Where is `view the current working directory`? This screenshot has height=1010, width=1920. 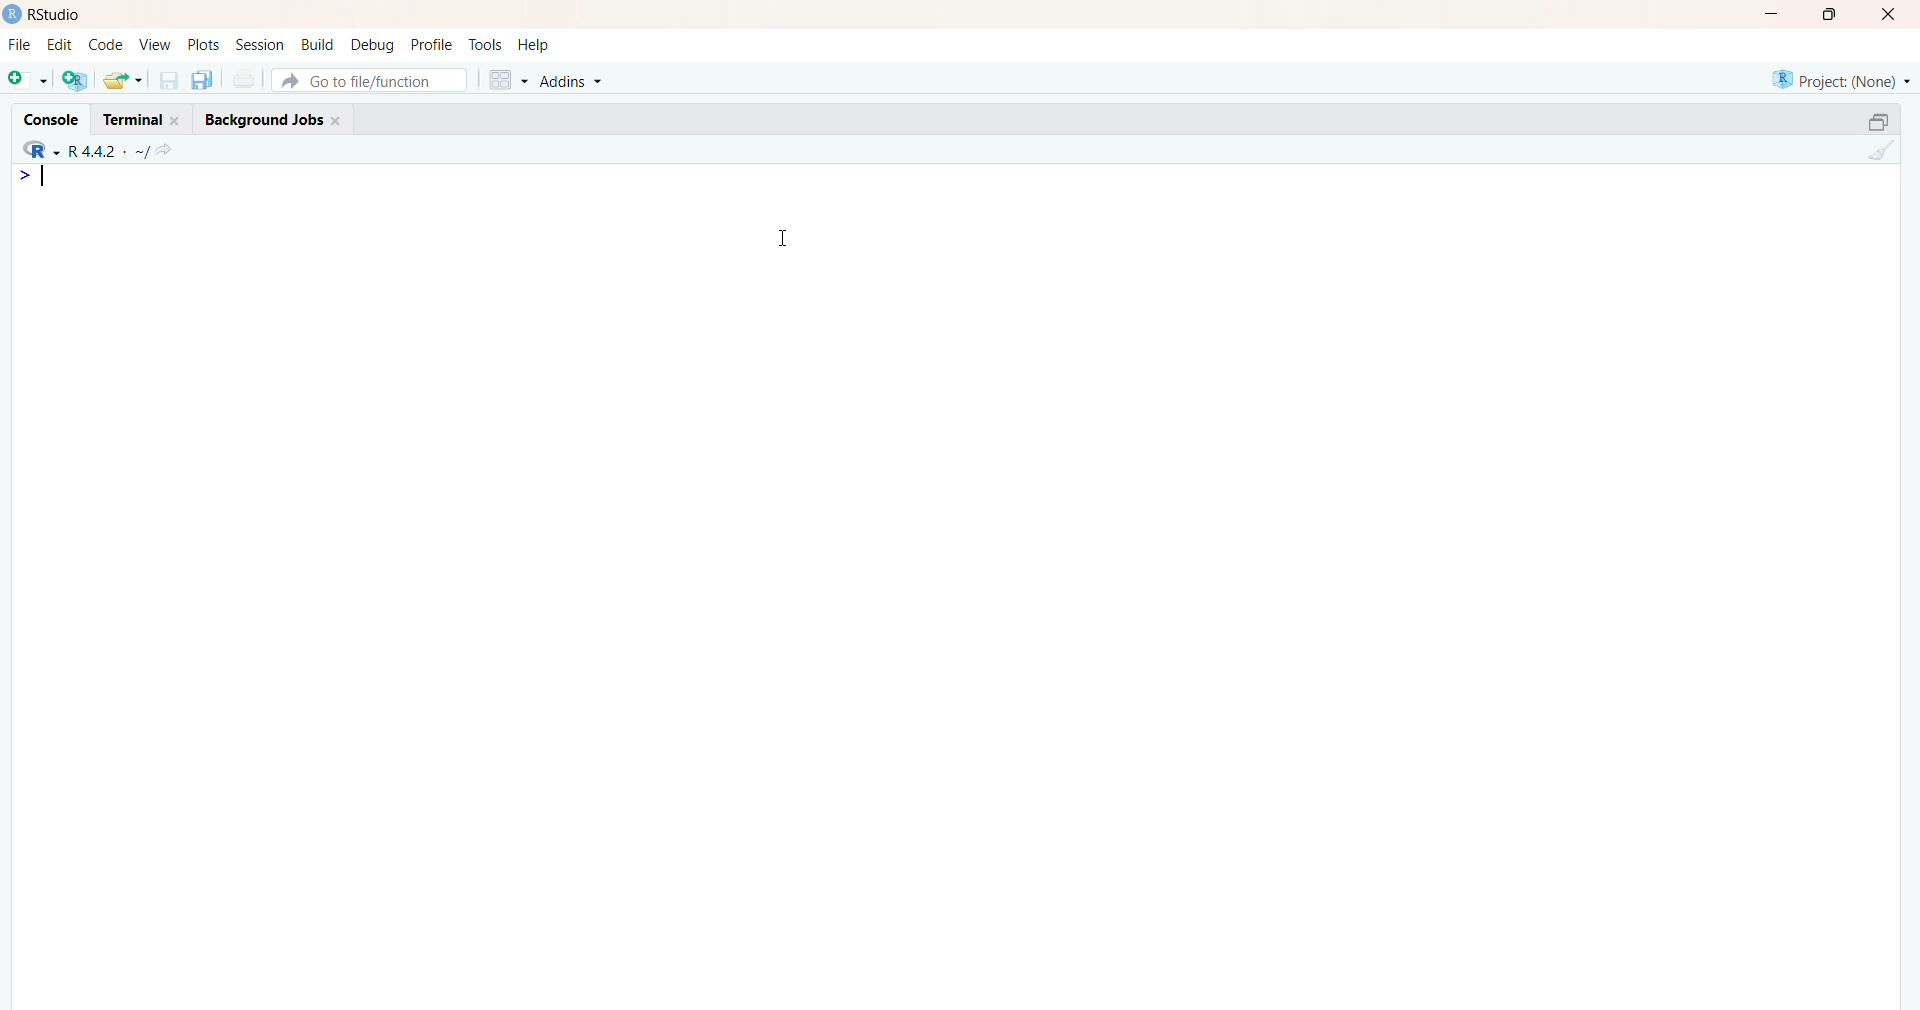
view the current working directory is located at coordinates (165, 152).